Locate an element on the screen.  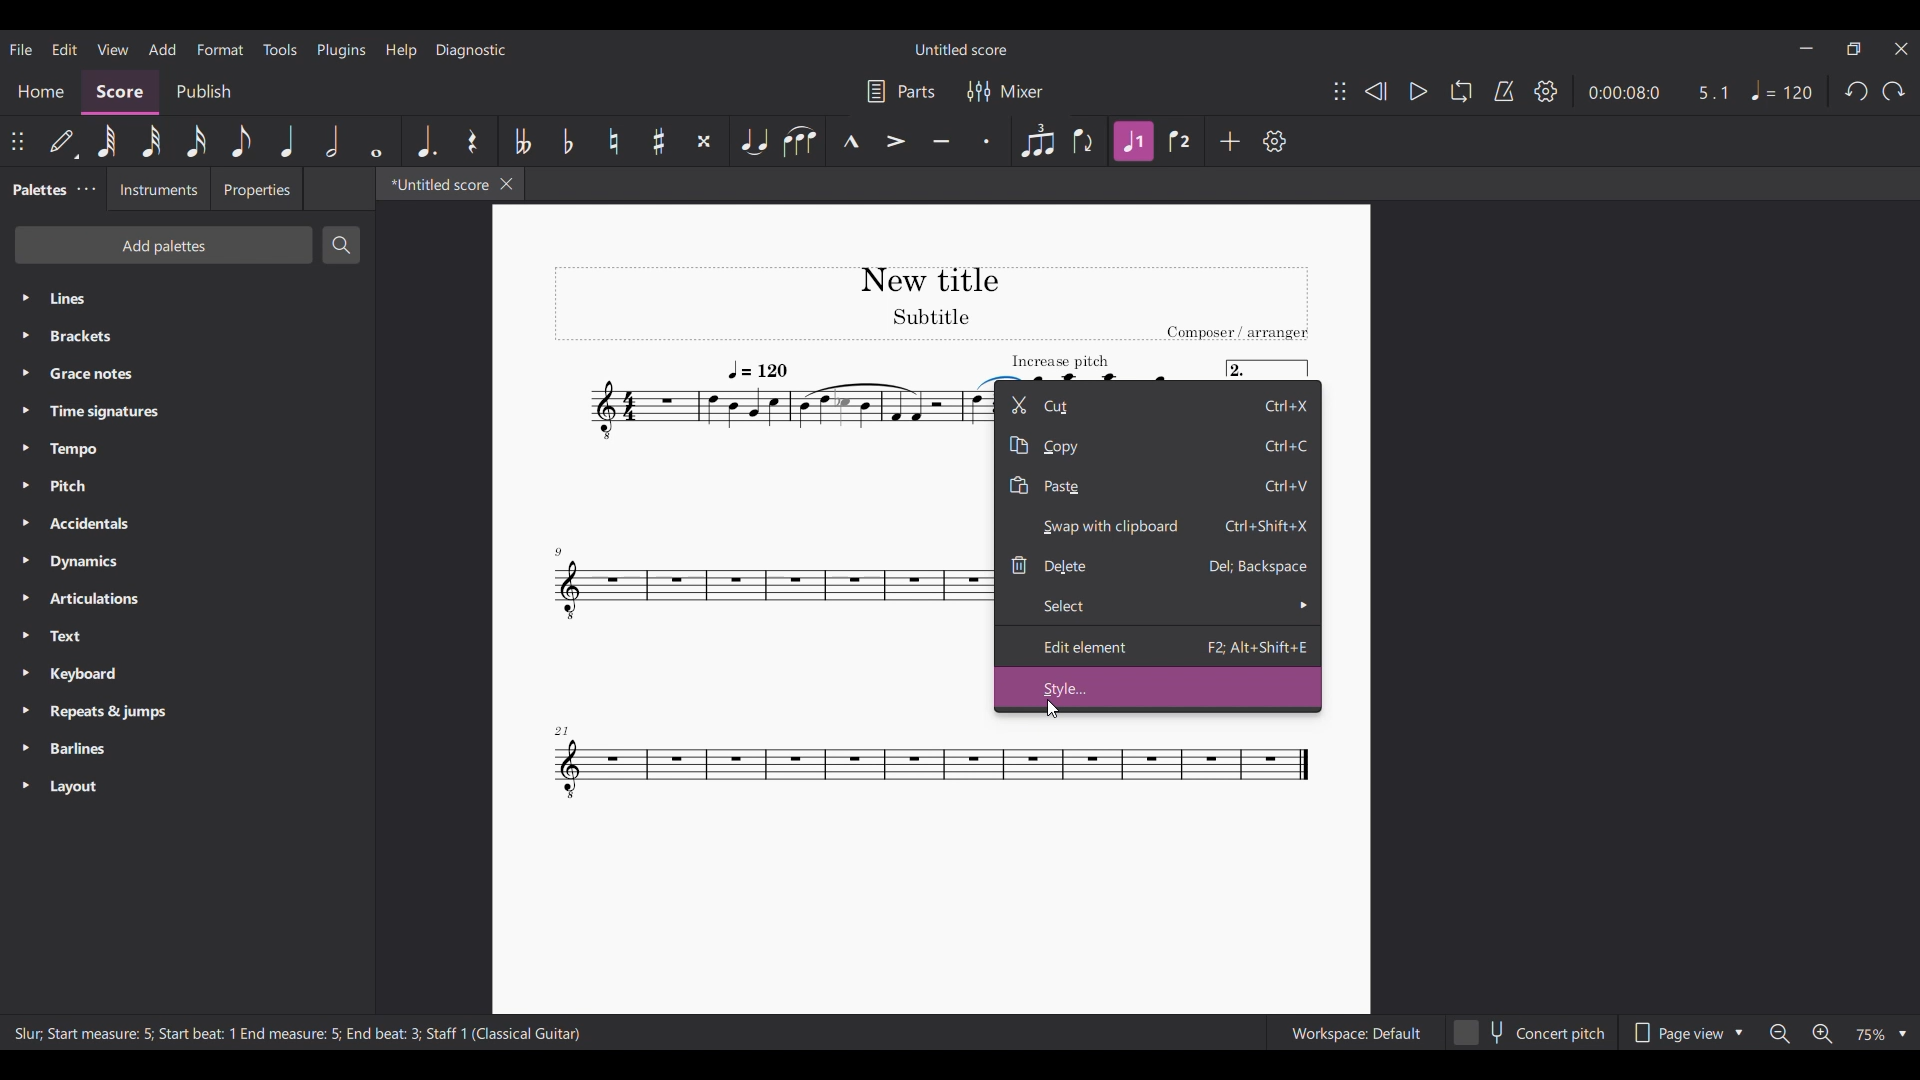
8th note is located at coordinates (241, 141).